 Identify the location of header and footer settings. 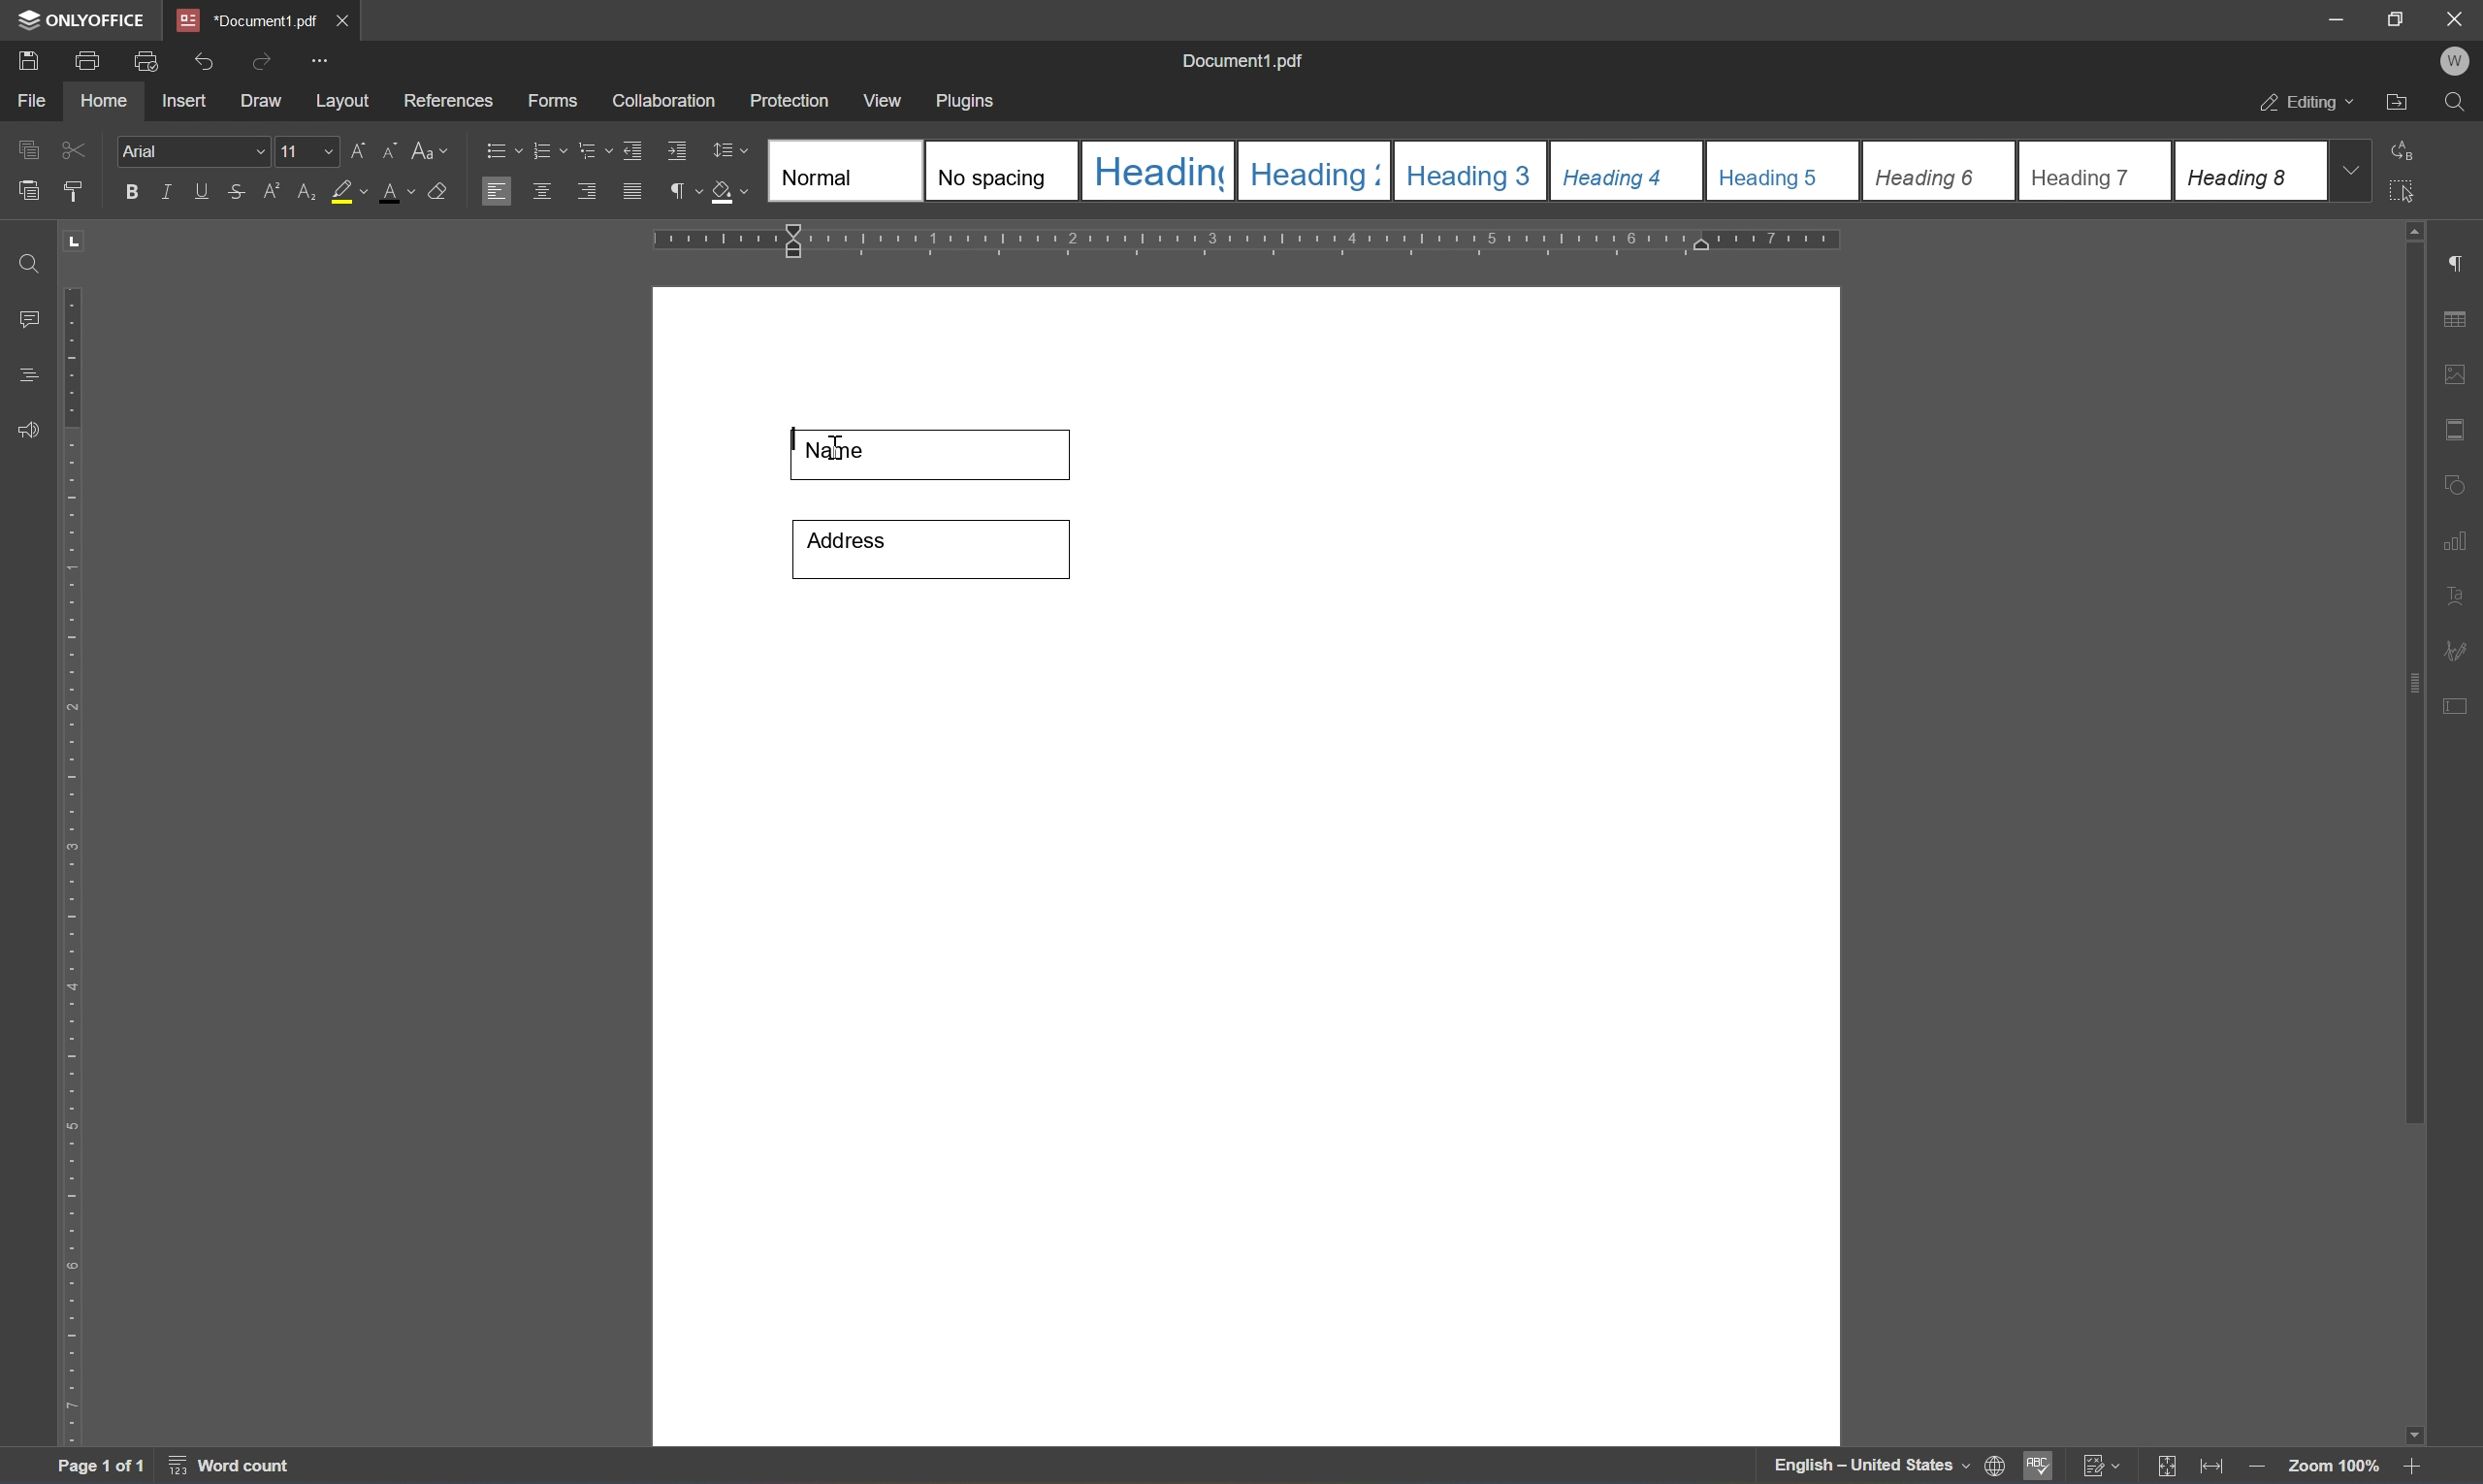
(2454, 427).